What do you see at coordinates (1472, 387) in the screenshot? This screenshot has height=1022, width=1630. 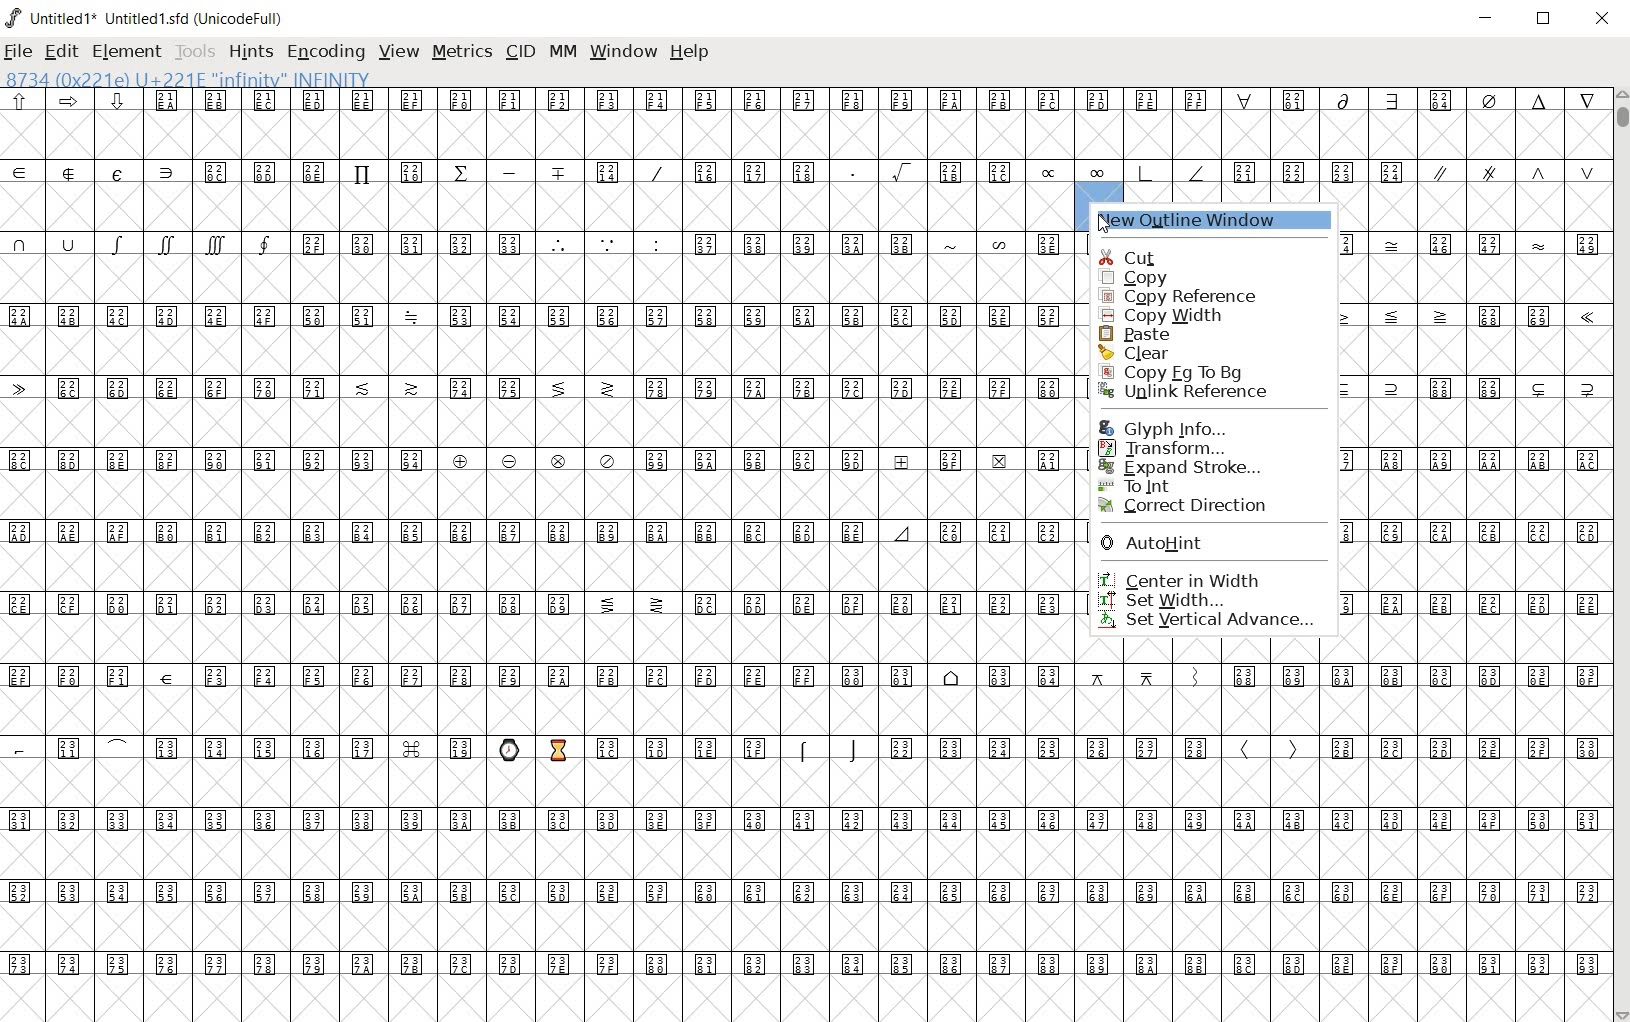 I see `Unicode code points` at bounding box center [1472, 387].